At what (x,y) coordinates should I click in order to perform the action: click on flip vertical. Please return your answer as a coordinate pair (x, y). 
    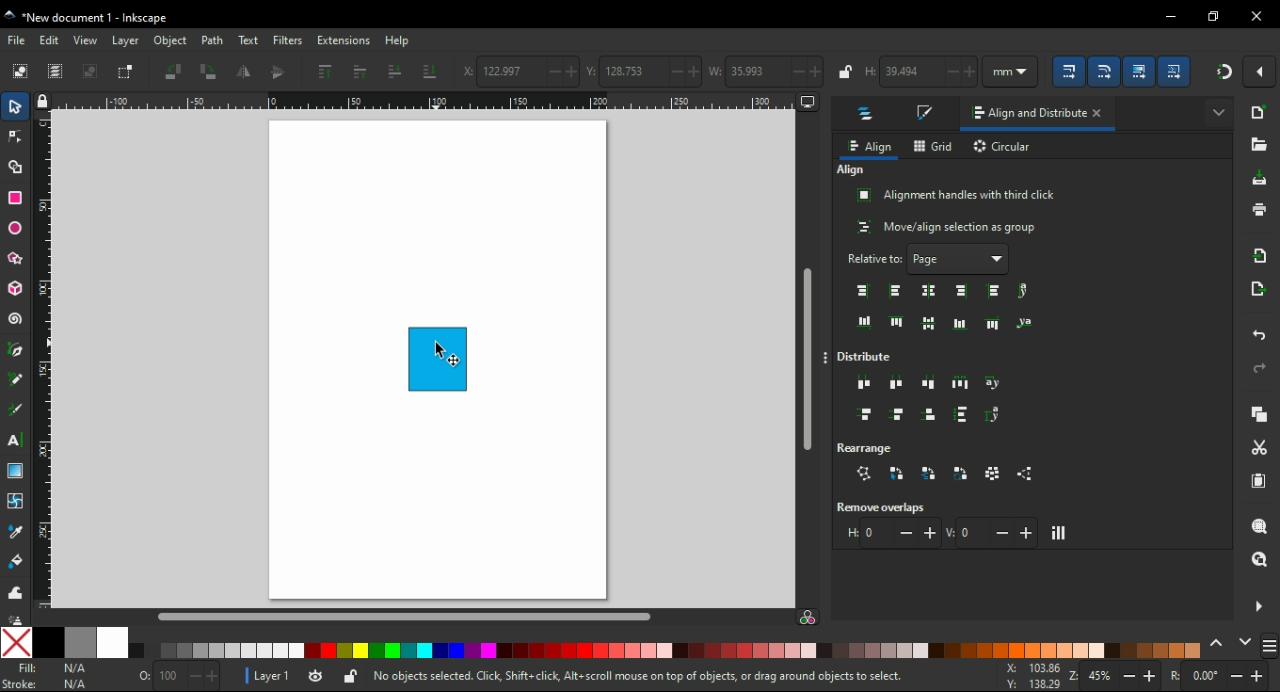
    Looking at the image, I should click on (280, 73).